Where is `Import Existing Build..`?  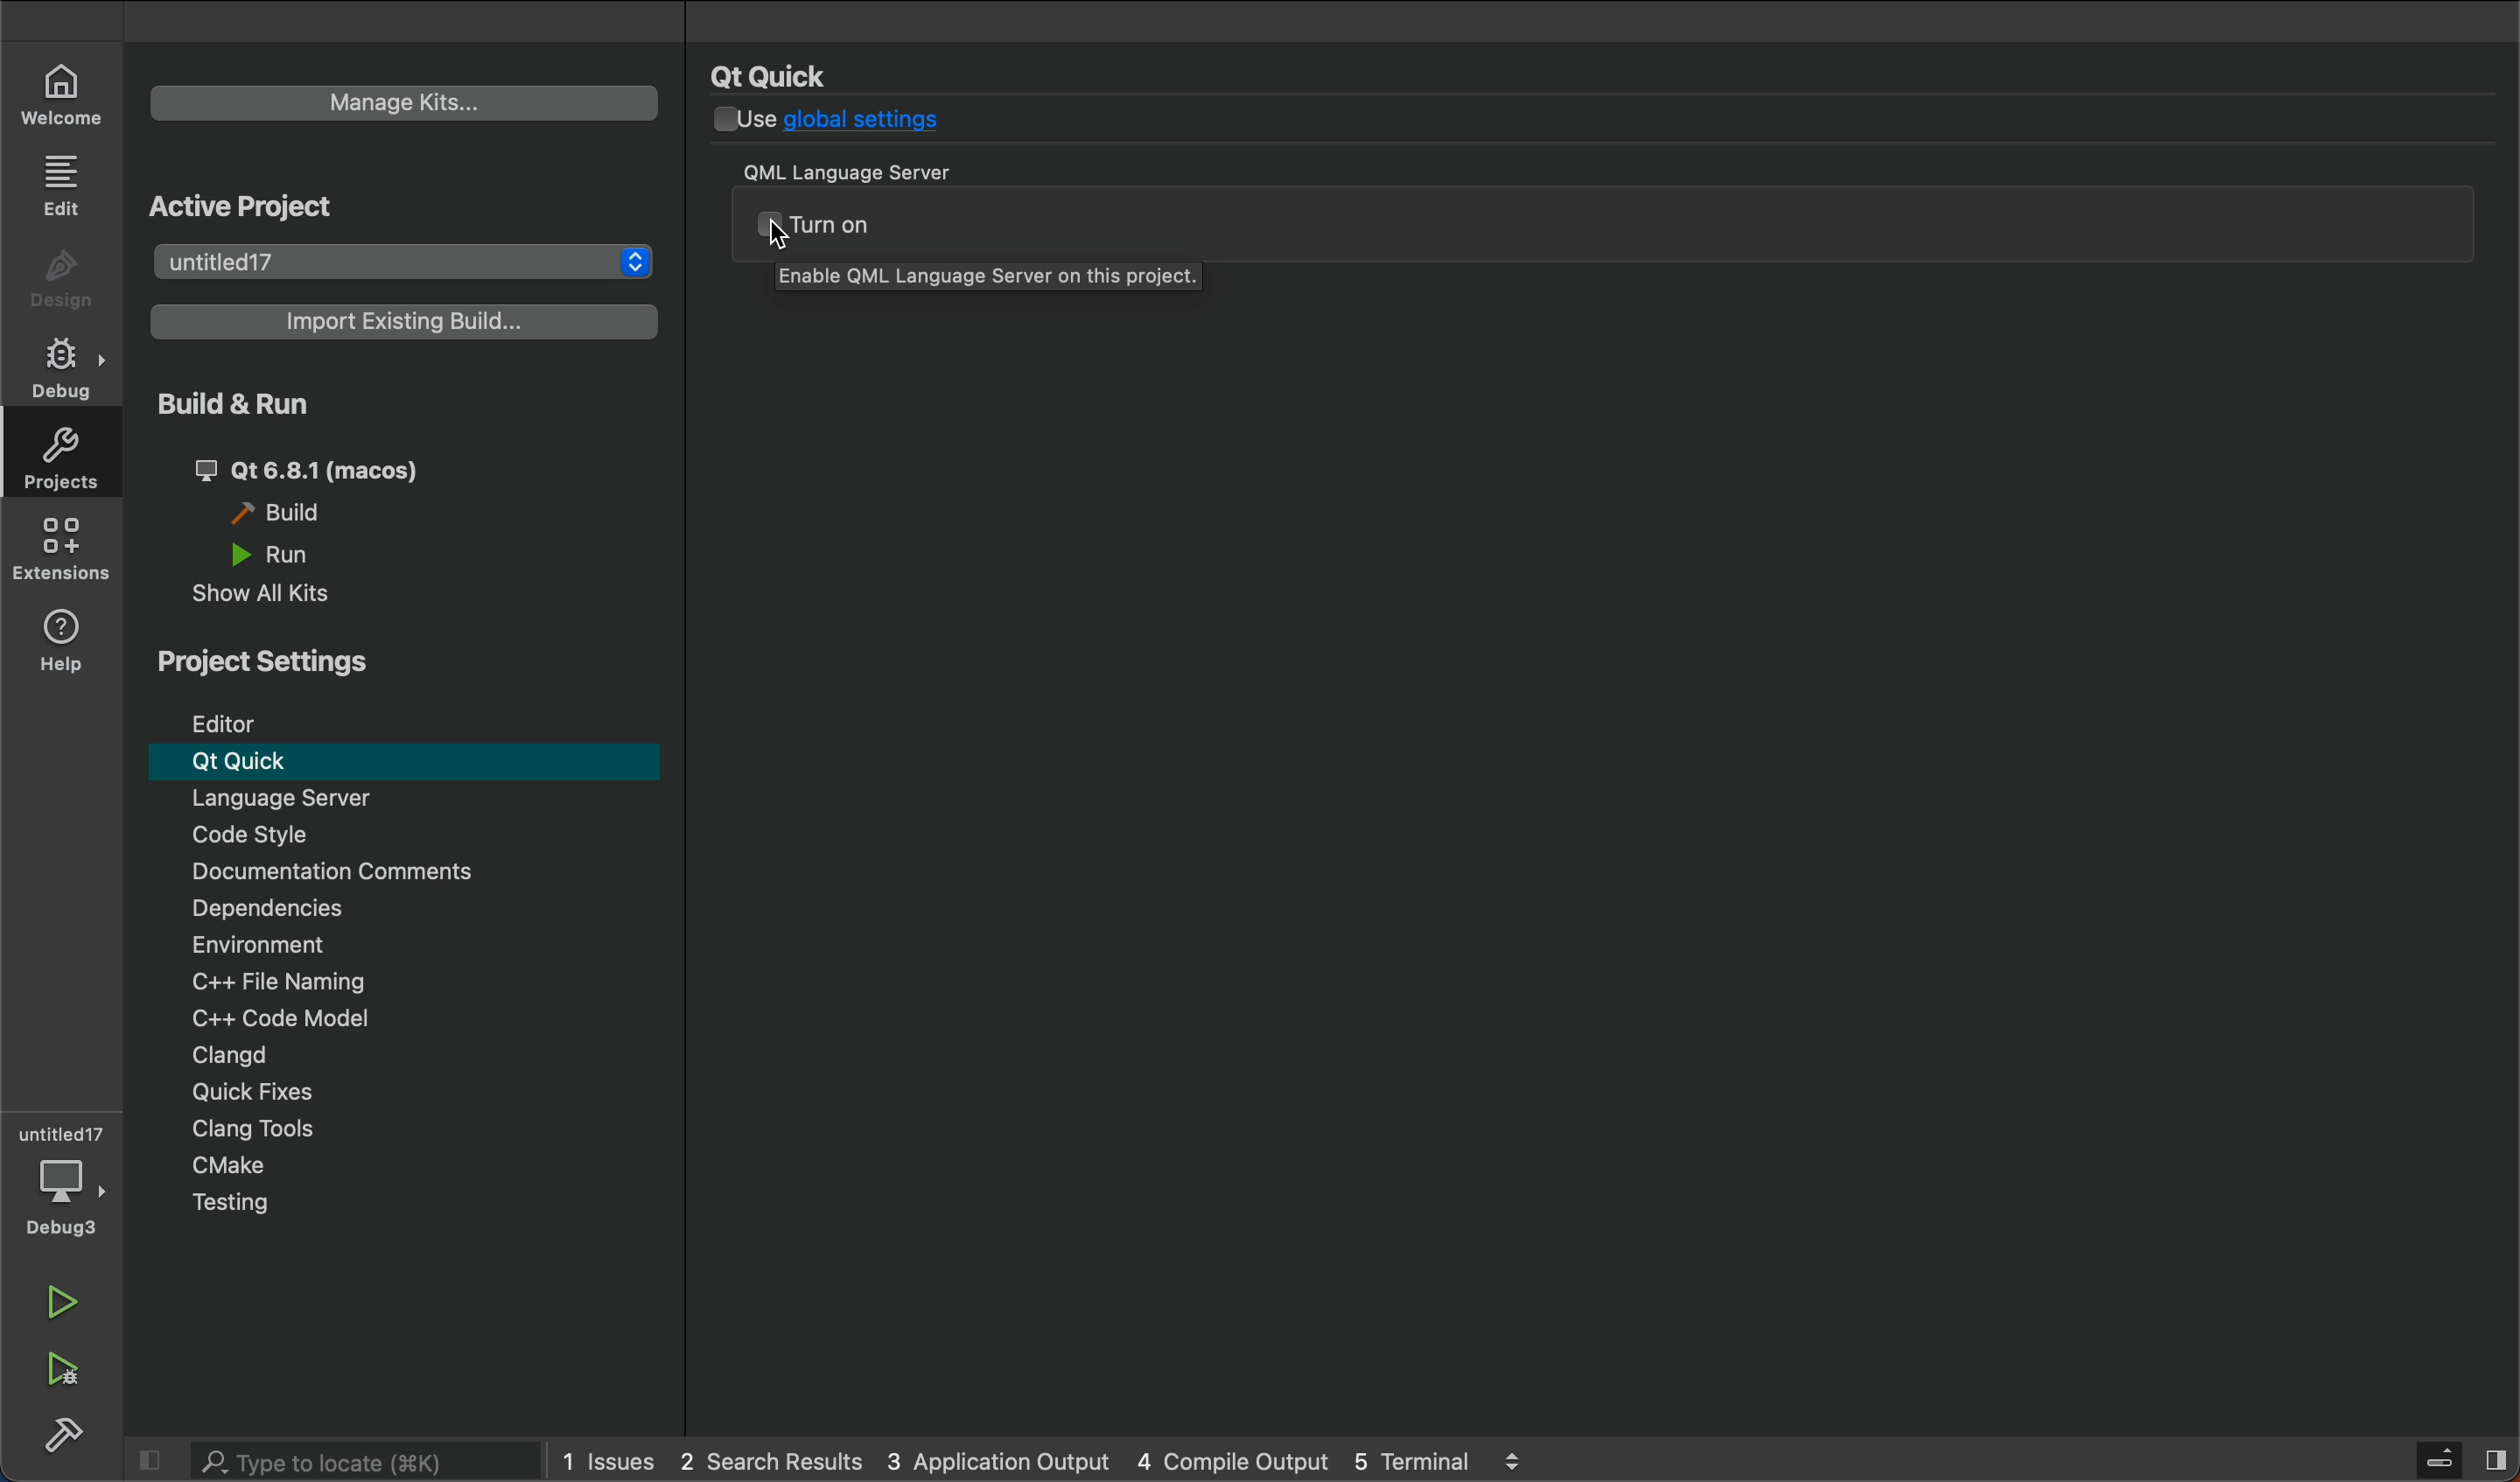 Import Existing Build.. is located at coordinates (403, 322).